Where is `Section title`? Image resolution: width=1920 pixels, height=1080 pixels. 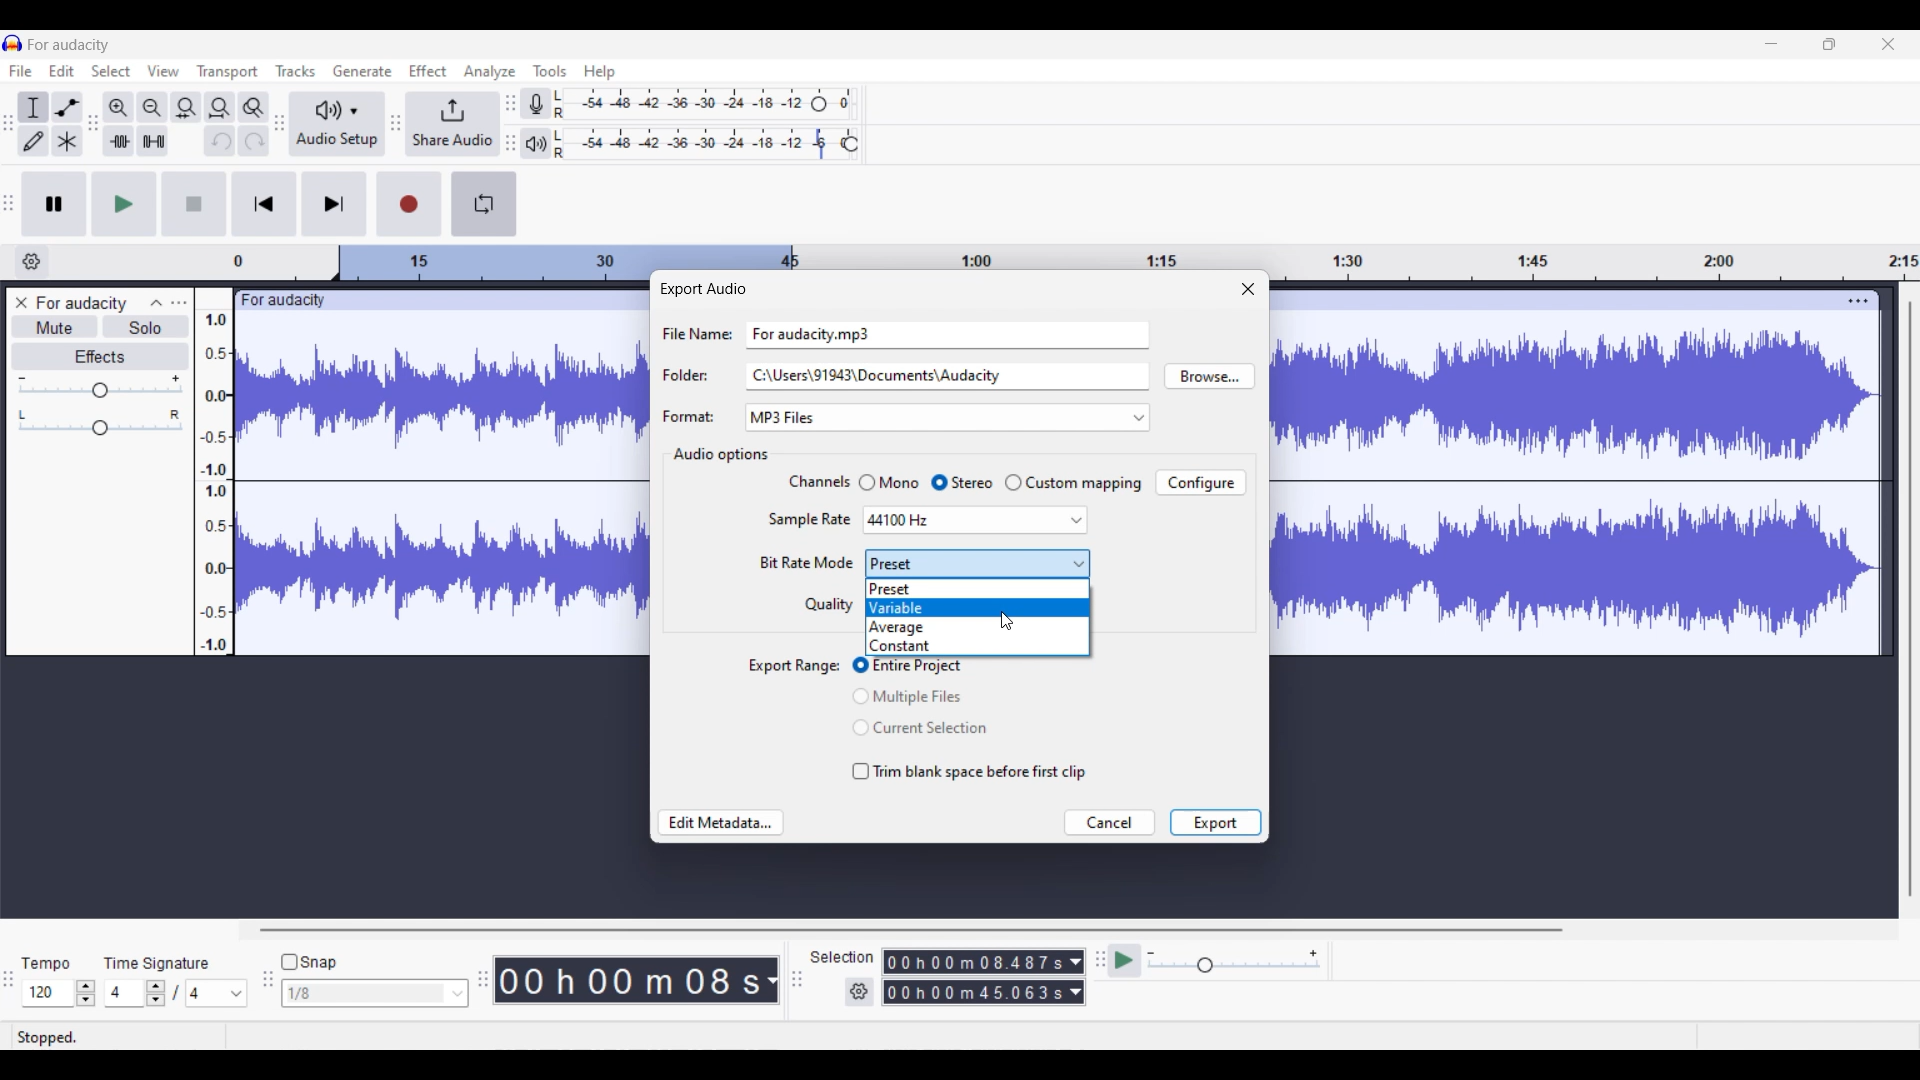 Section title is located at coordinates (719, 455).